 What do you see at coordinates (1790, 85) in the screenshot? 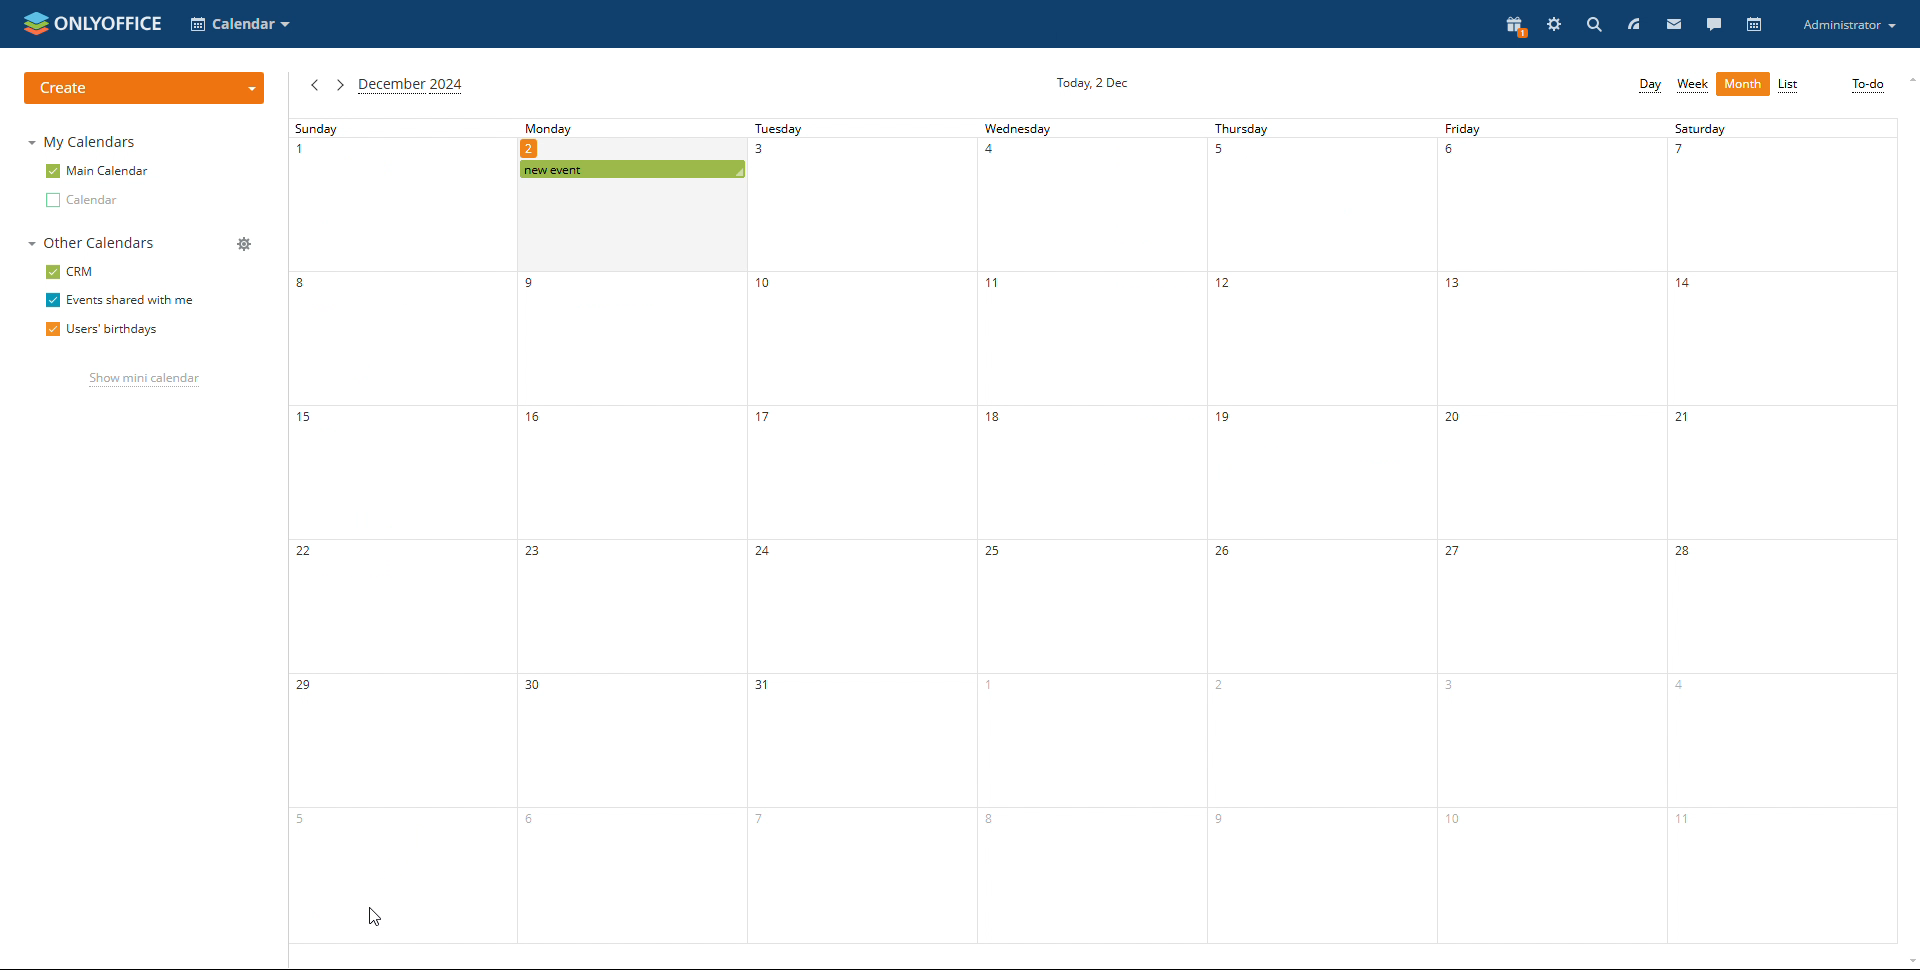
I see `list view` at bounding box center [1790, 85].